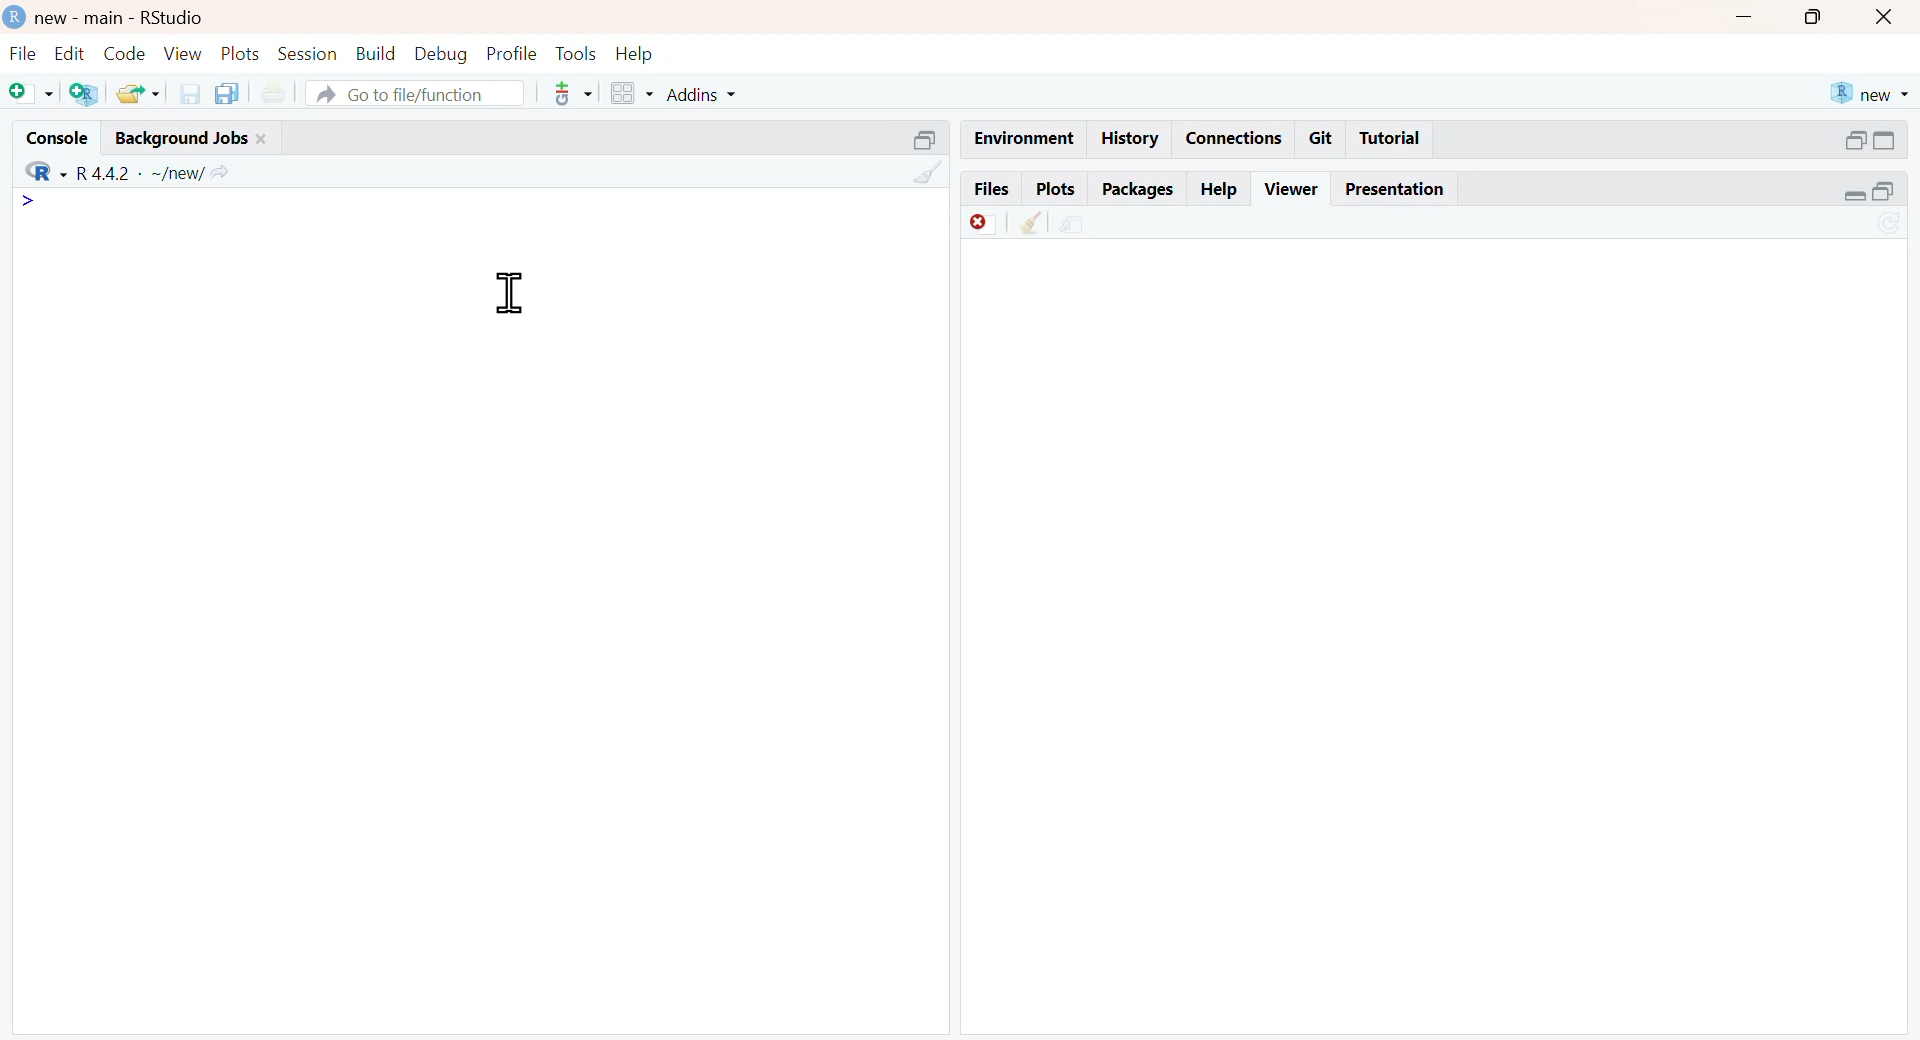 This screenshot has width=1920, height=1040. Describe the element at coordinates (568, 93) in the screenshot. I see `version control` at that location.